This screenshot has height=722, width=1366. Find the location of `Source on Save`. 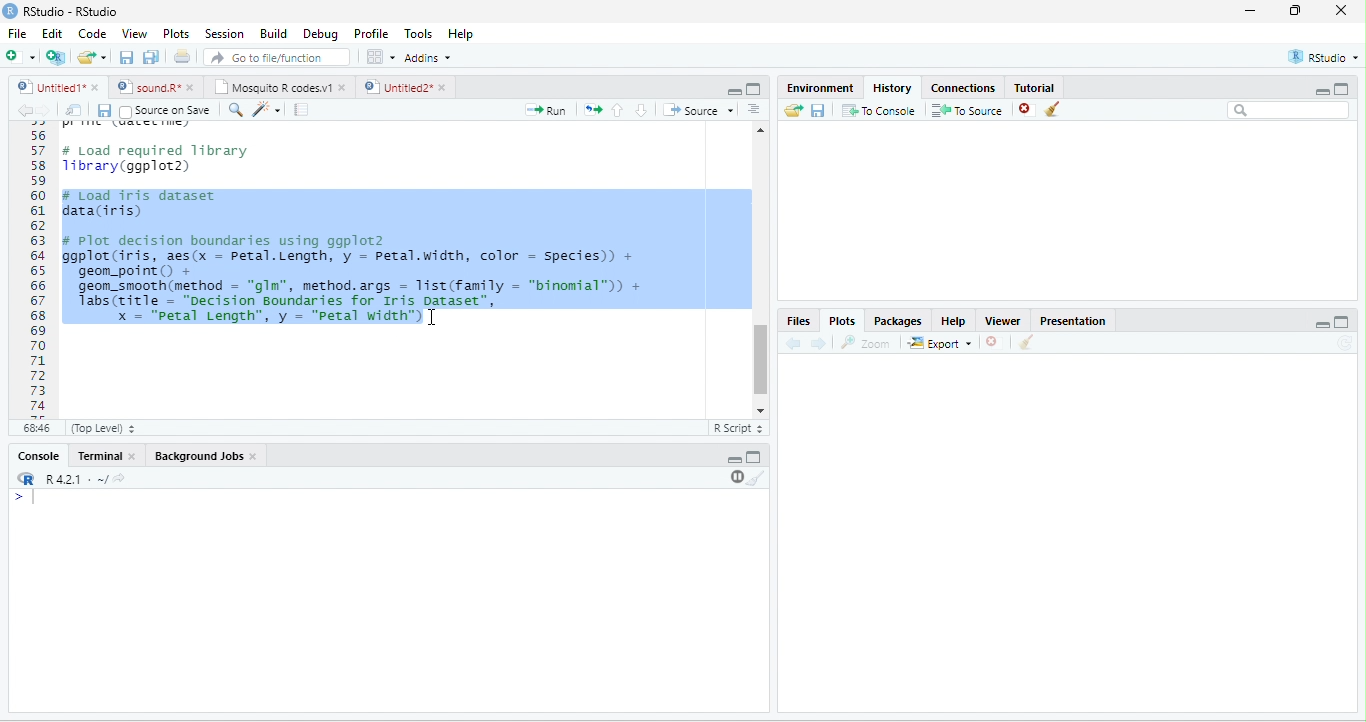

Source on Save is located at coordinates (164, 111).